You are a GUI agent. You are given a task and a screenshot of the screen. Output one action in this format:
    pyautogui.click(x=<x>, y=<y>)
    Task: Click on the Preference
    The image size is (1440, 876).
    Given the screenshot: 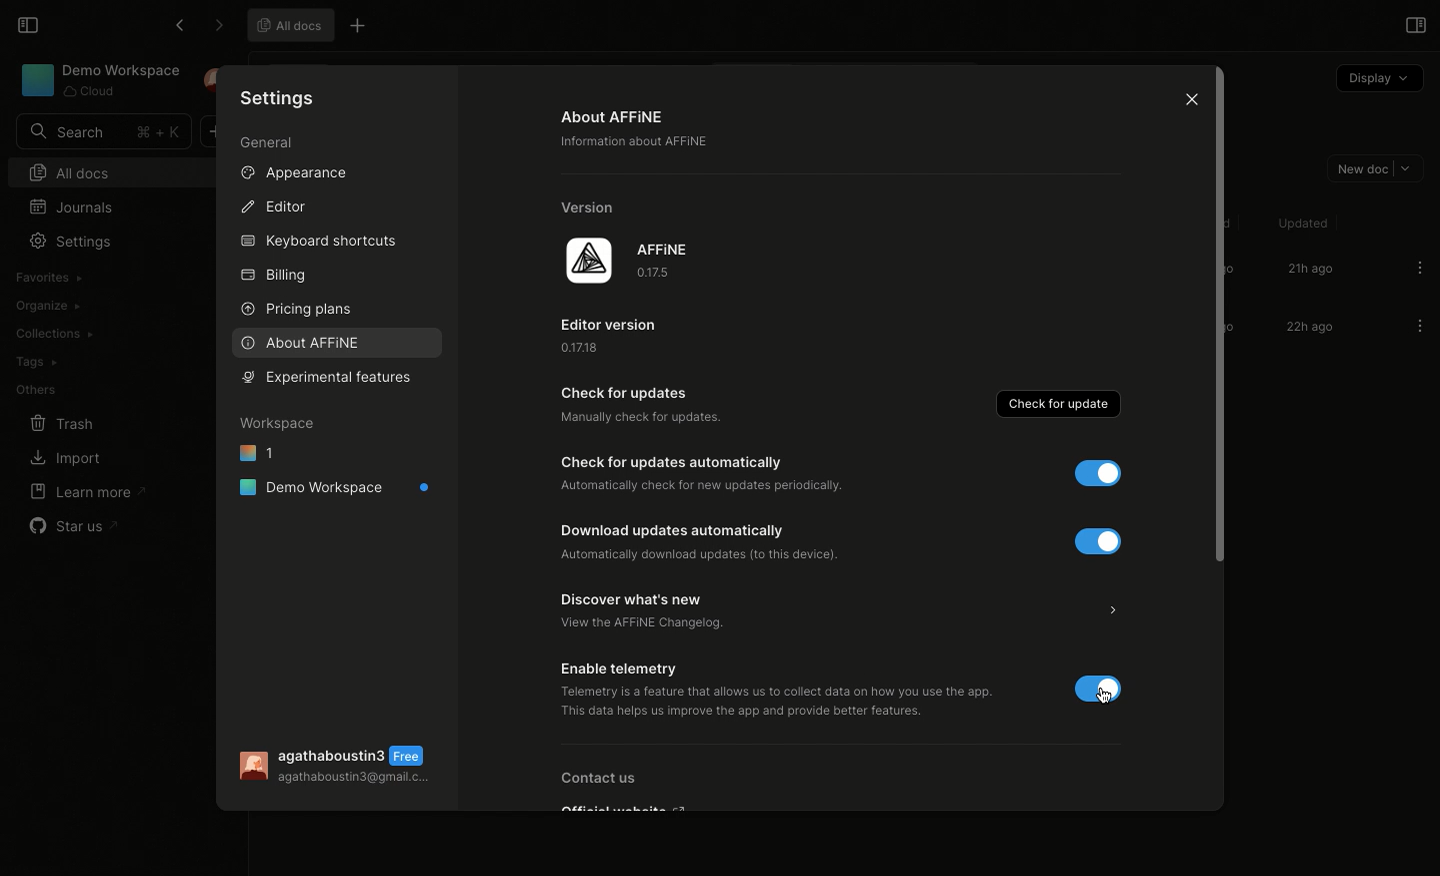 What is the action you would take?
    pyautogui.click(x=303, y=521)
    